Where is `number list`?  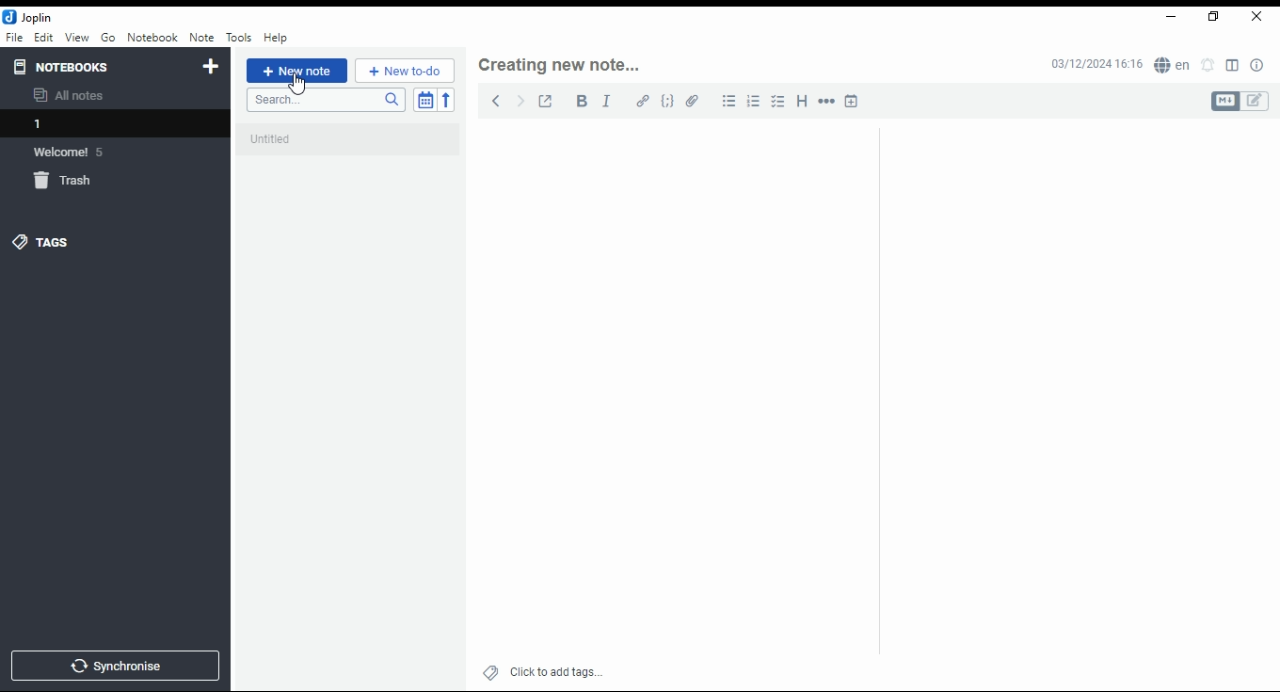 number list is located at coordinates (754, 100).